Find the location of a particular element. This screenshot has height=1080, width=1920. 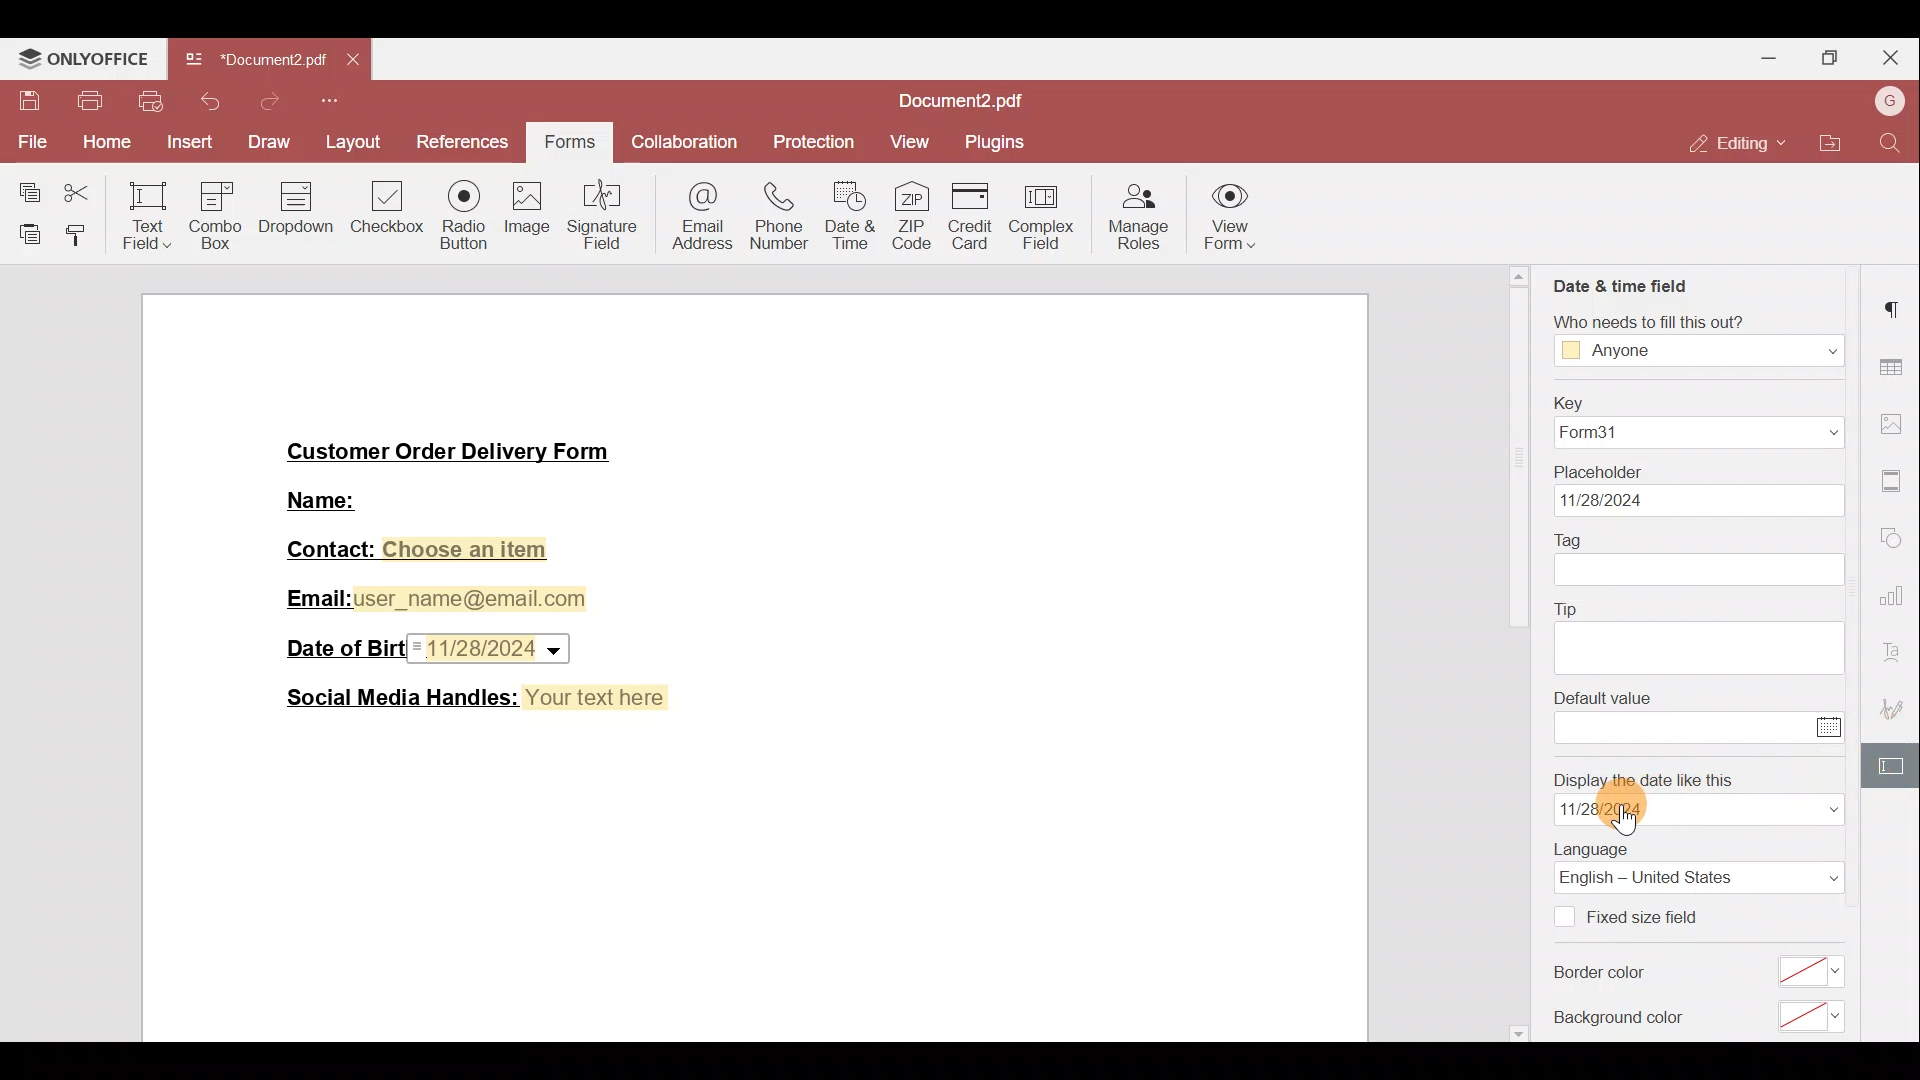

Calendar  is located at coordinates (1832, 727).